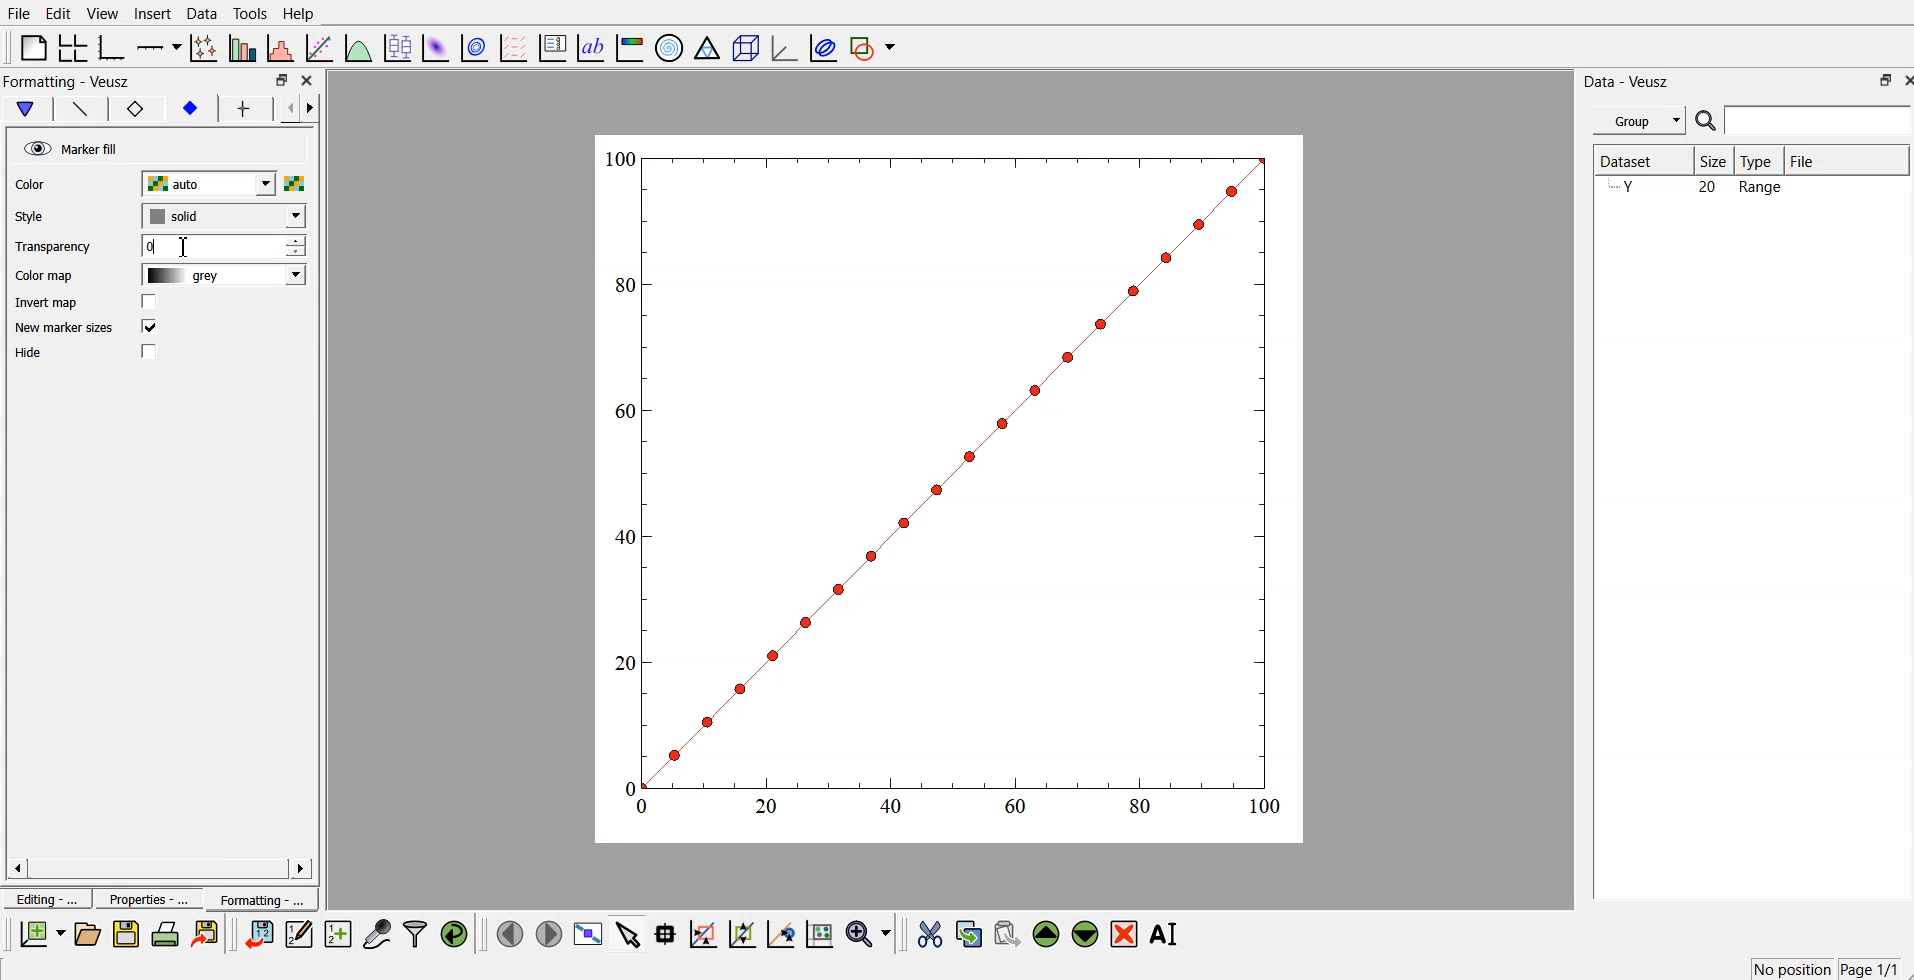 The height and width of the screenshot is (980, 1914). I want to click on marker fill, so click(69, 146).